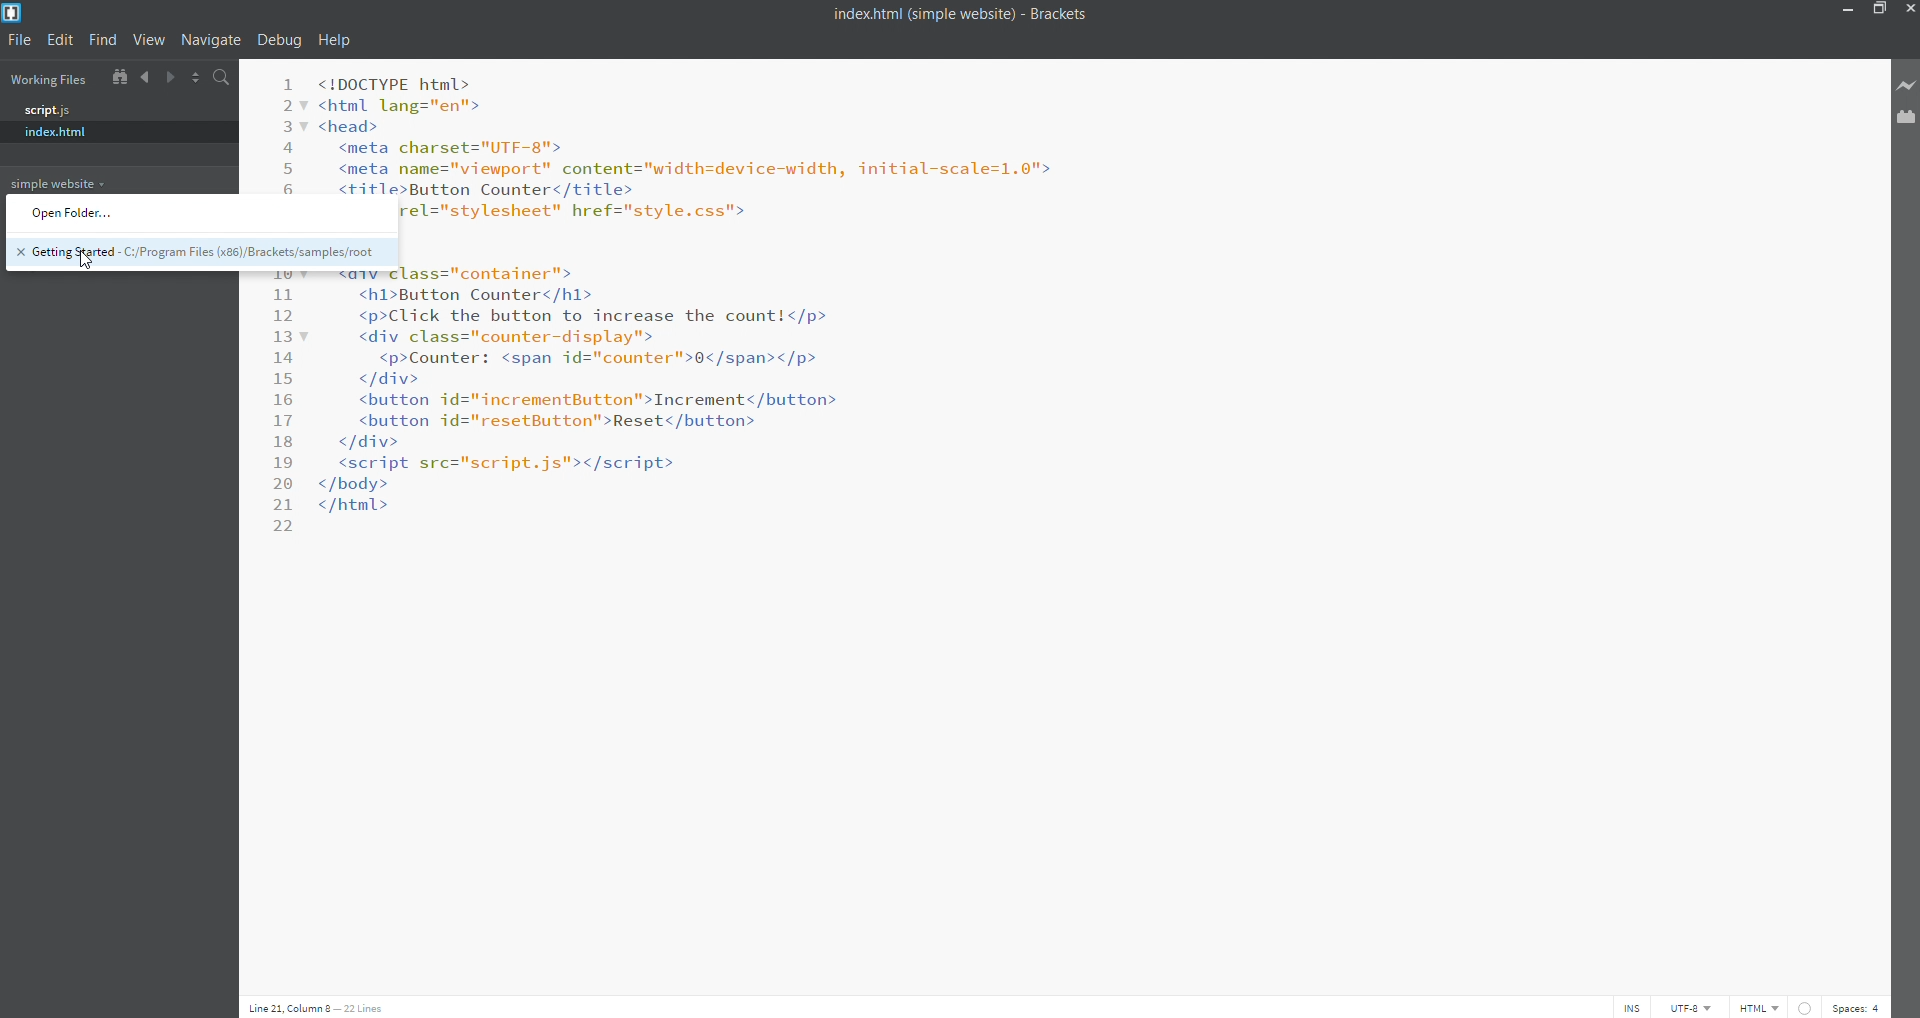 This screenshot has height=1018, width=1920. What do you see at coordinates (70, 182) in the screenshot?
I see `simple website` at bounding box center [70, 182].